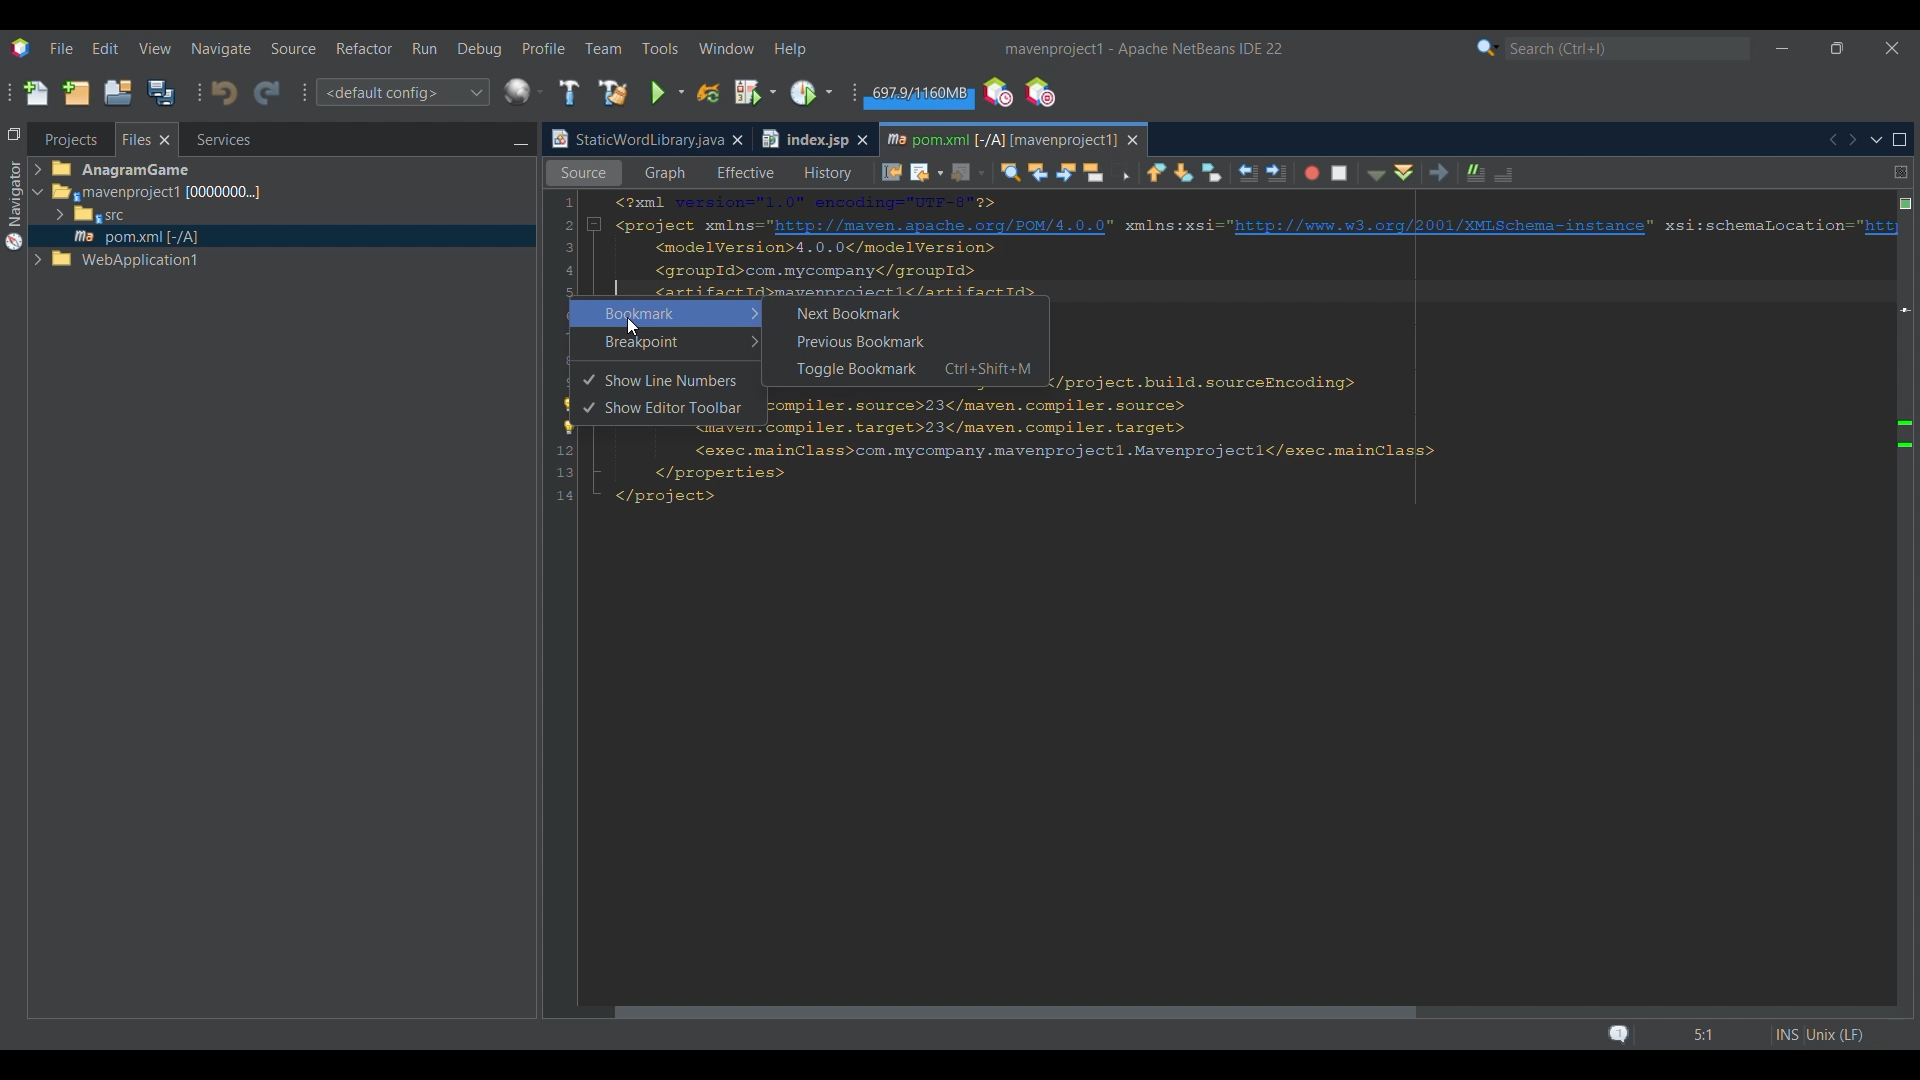 This screenshot has width=1920, height=1080. Describe the element at coordinates (1124, 174) in the screenshot. I see `Toggle rectangular selection` at that location.